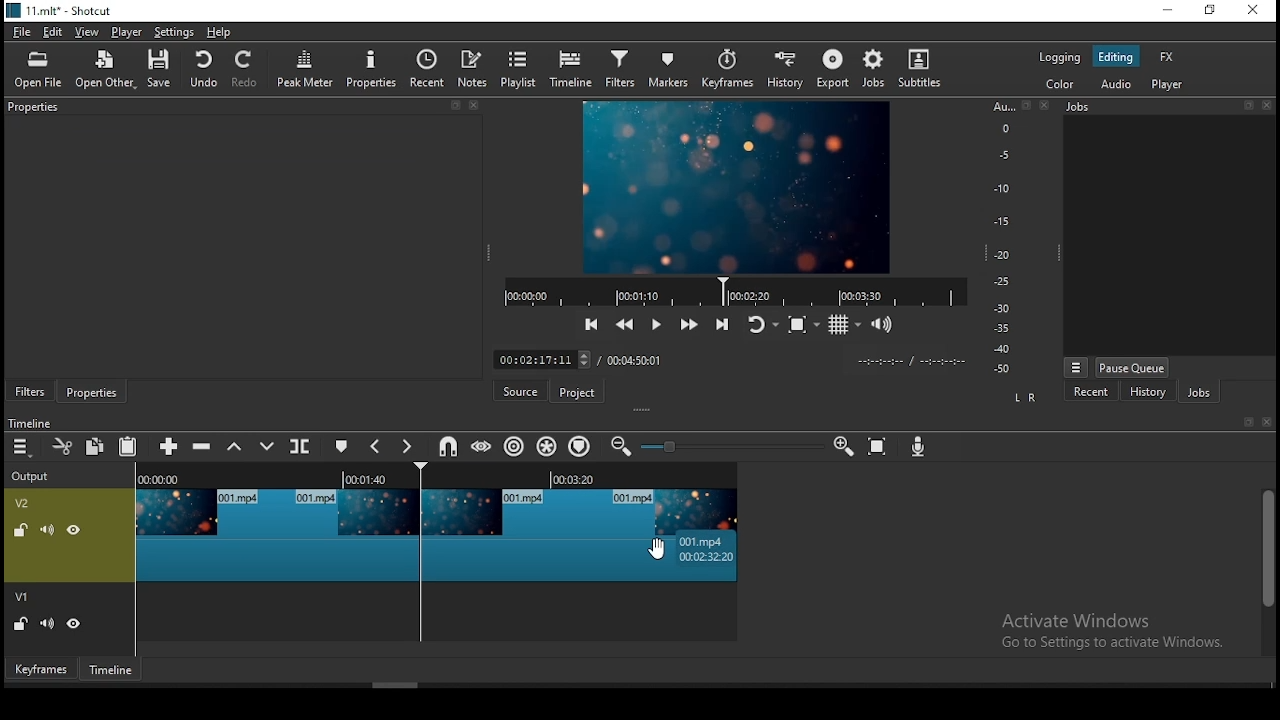 The width and height of the screenshot is (1280, 720). What do you see at coordinates (623, 70) in the screenshot?
I see `filters` at bounding box center [623, 70].